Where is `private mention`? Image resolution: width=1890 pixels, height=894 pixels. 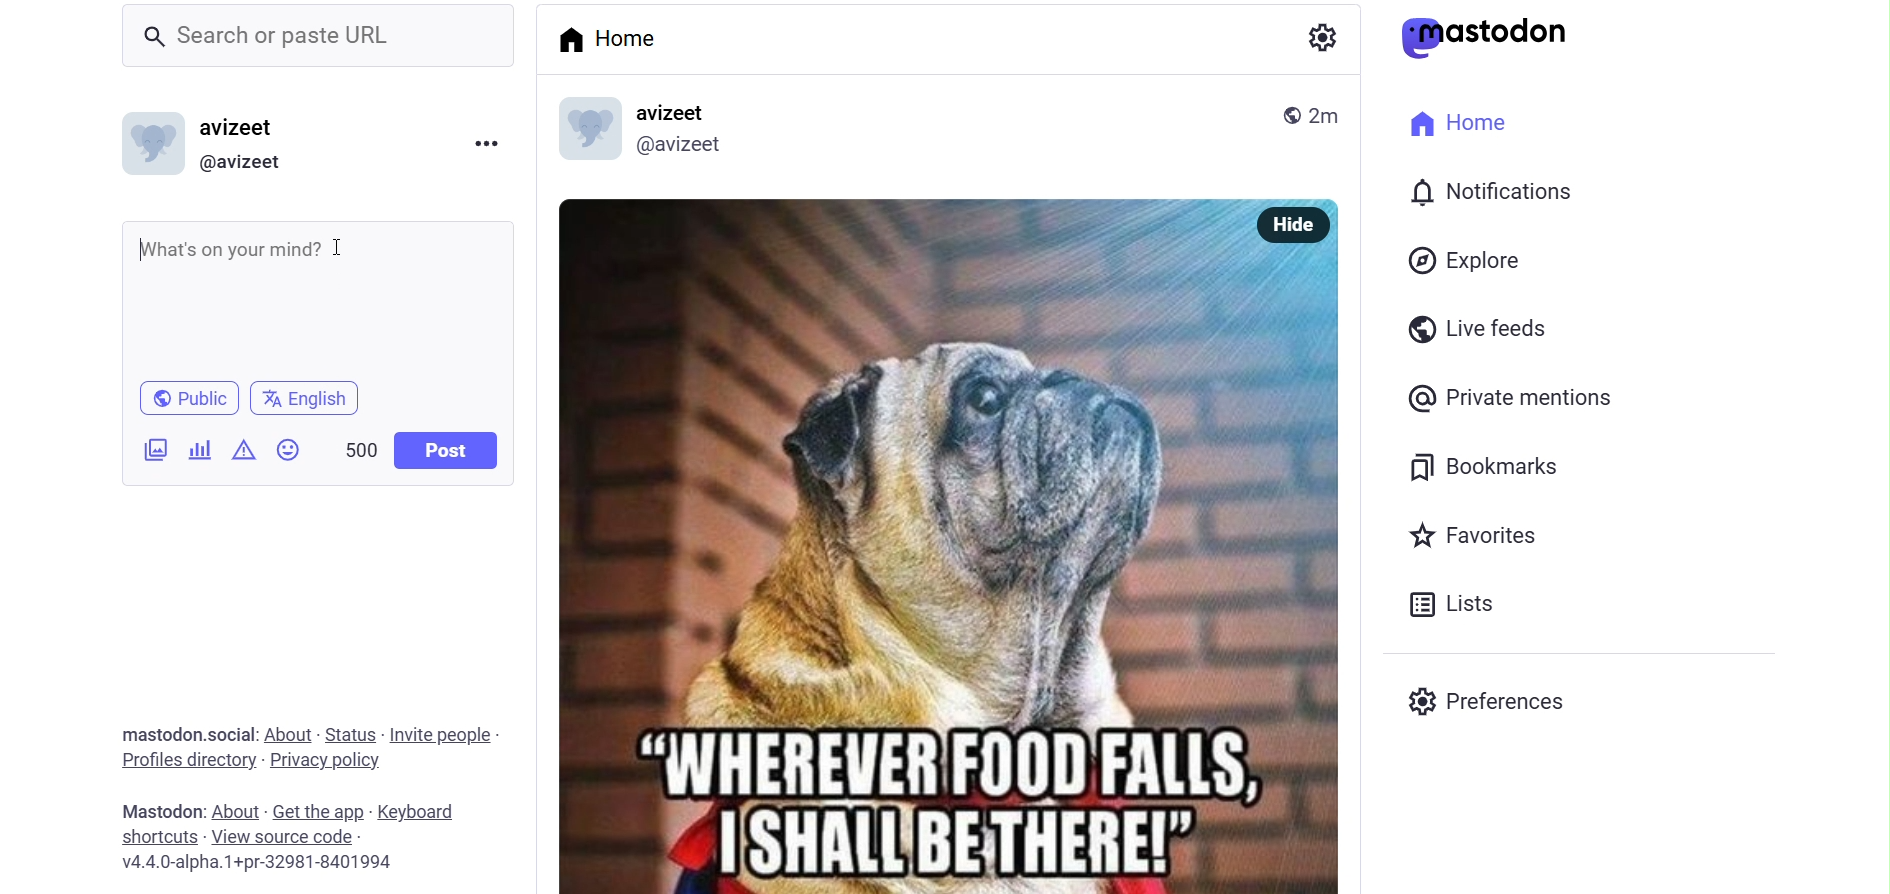
private mention is located at coordinates (1517, 400).